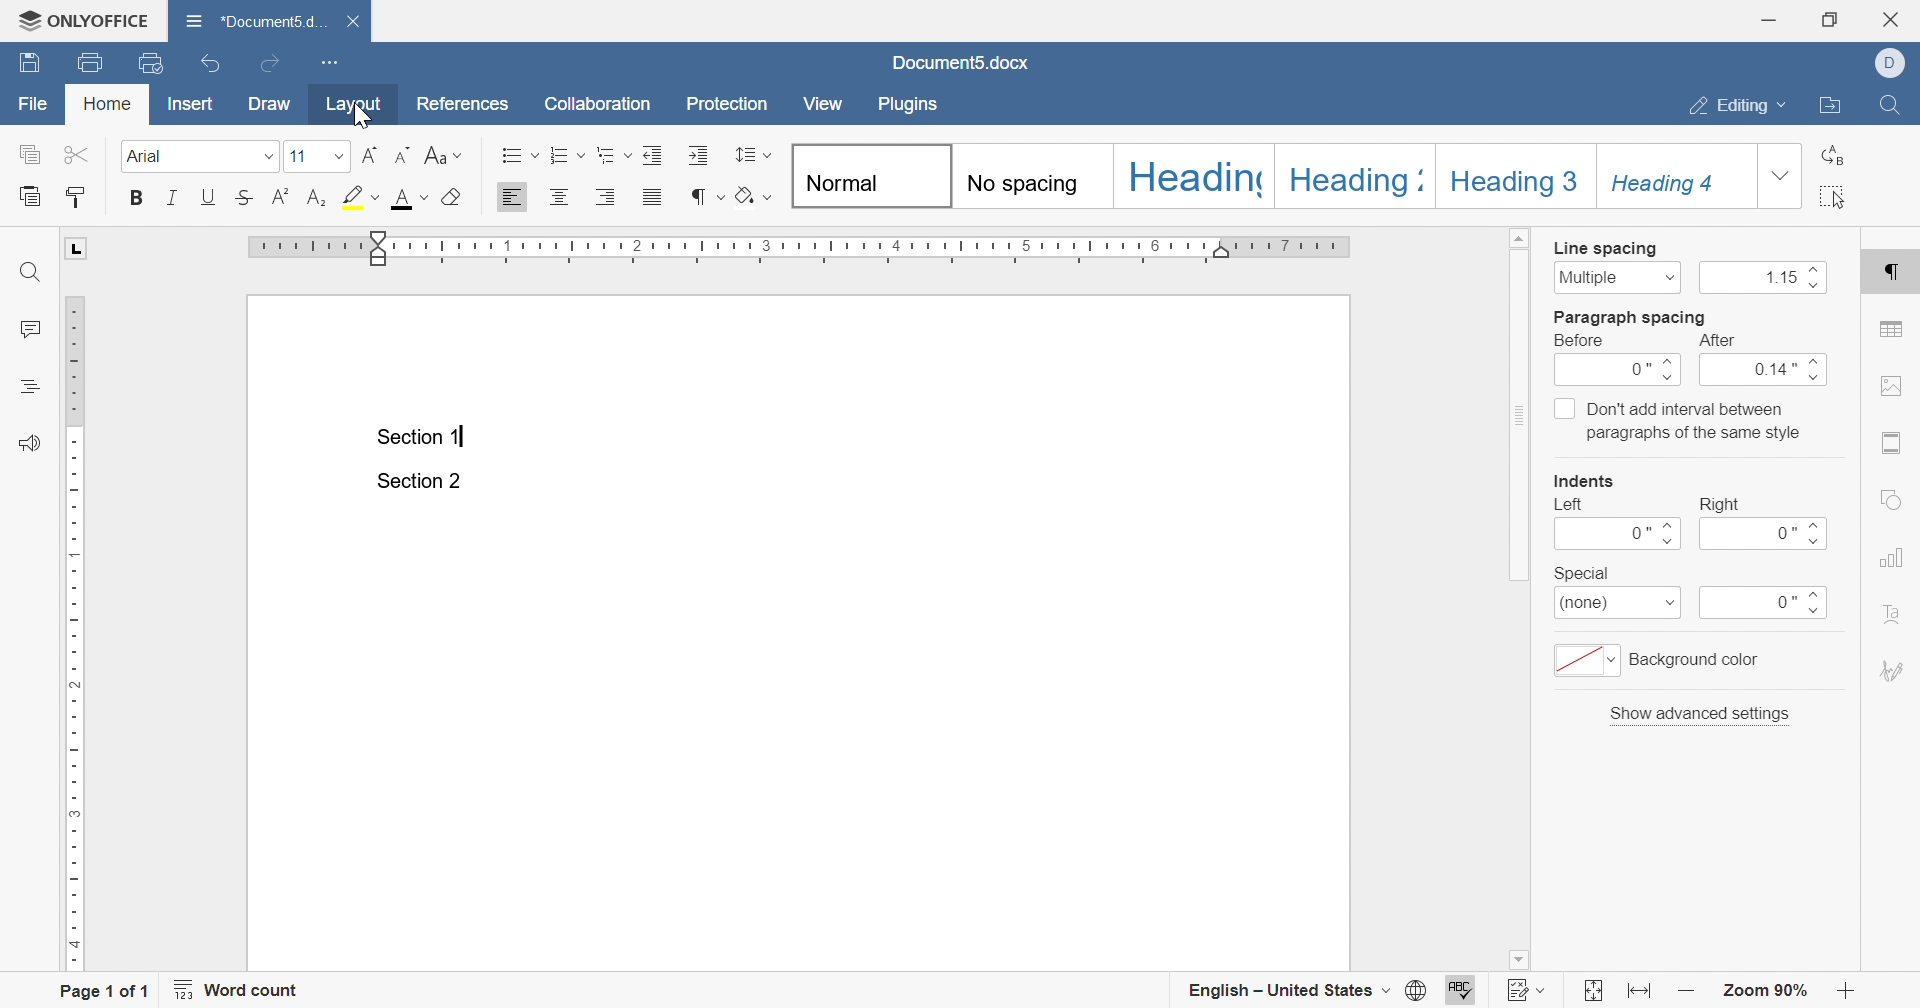 This screenshot has width=1920, height=1008. What do you see at coordinates (825, 104) in the screenshot?
I see `view` at bounding box center [825, 104].